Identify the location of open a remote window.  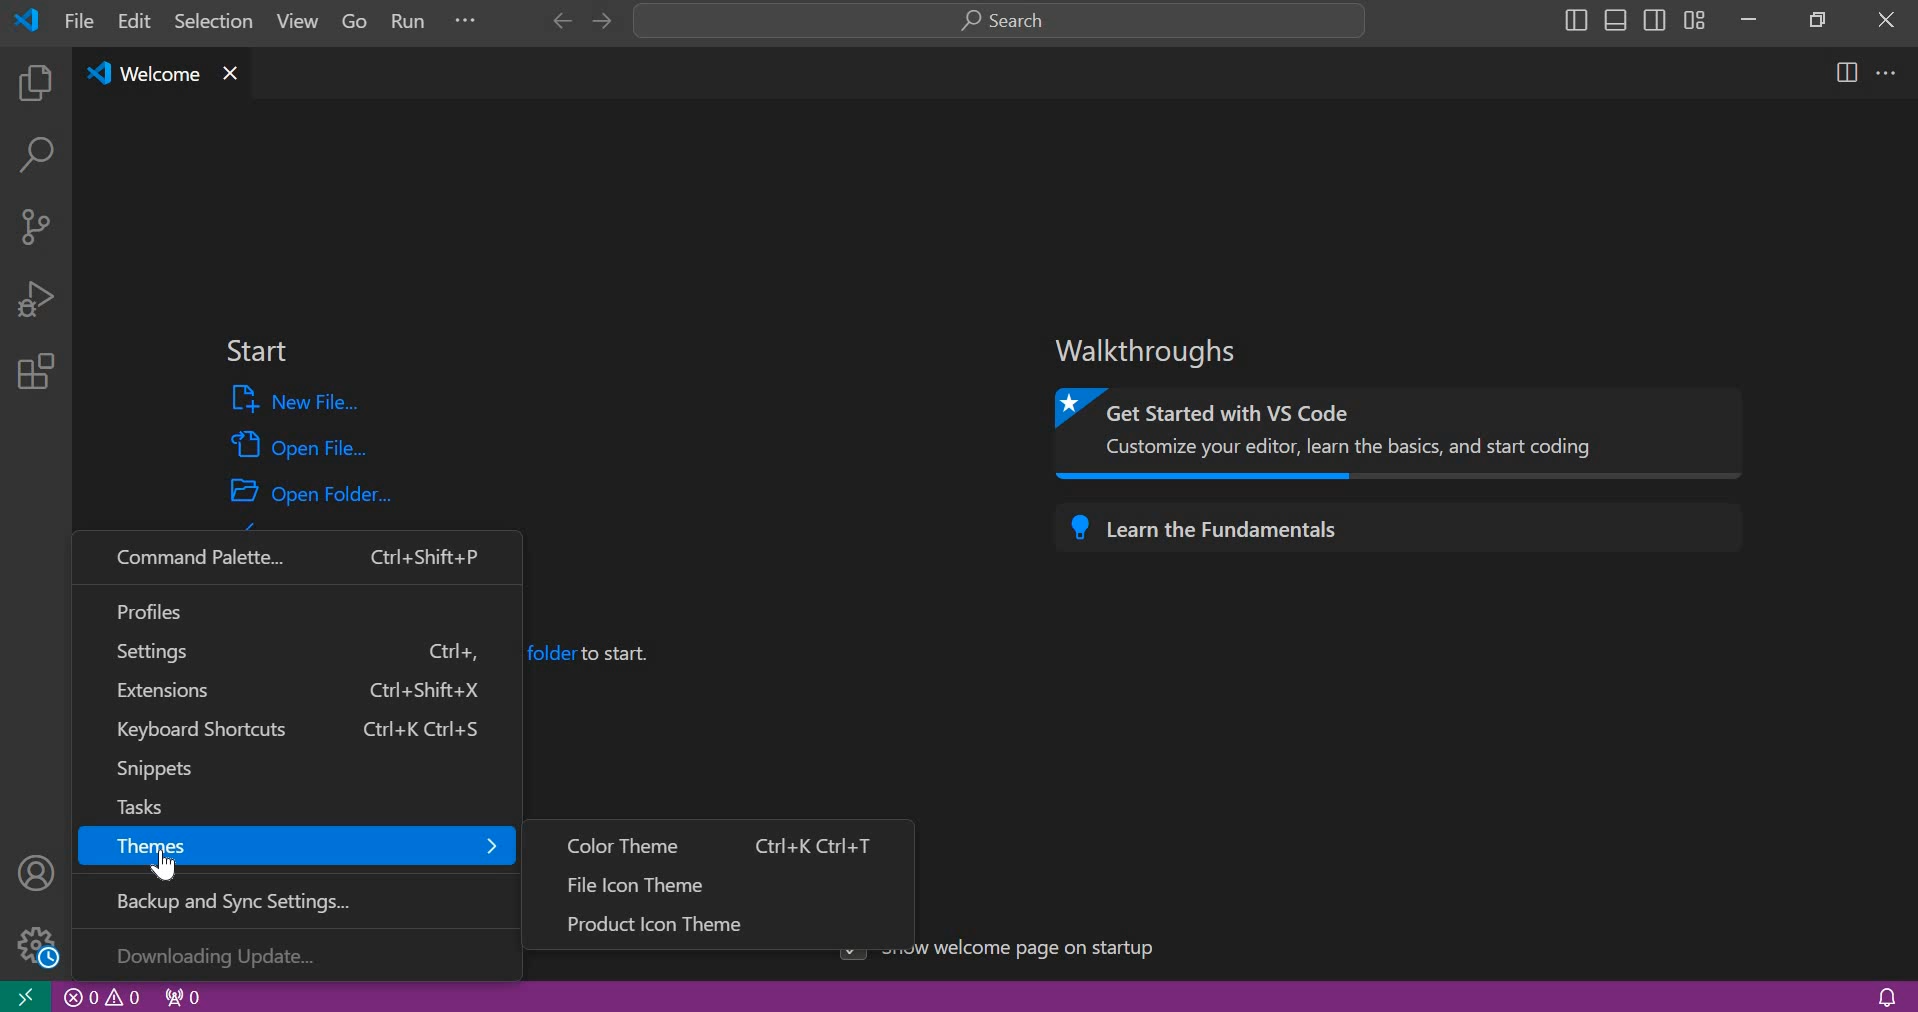
(24, 995).